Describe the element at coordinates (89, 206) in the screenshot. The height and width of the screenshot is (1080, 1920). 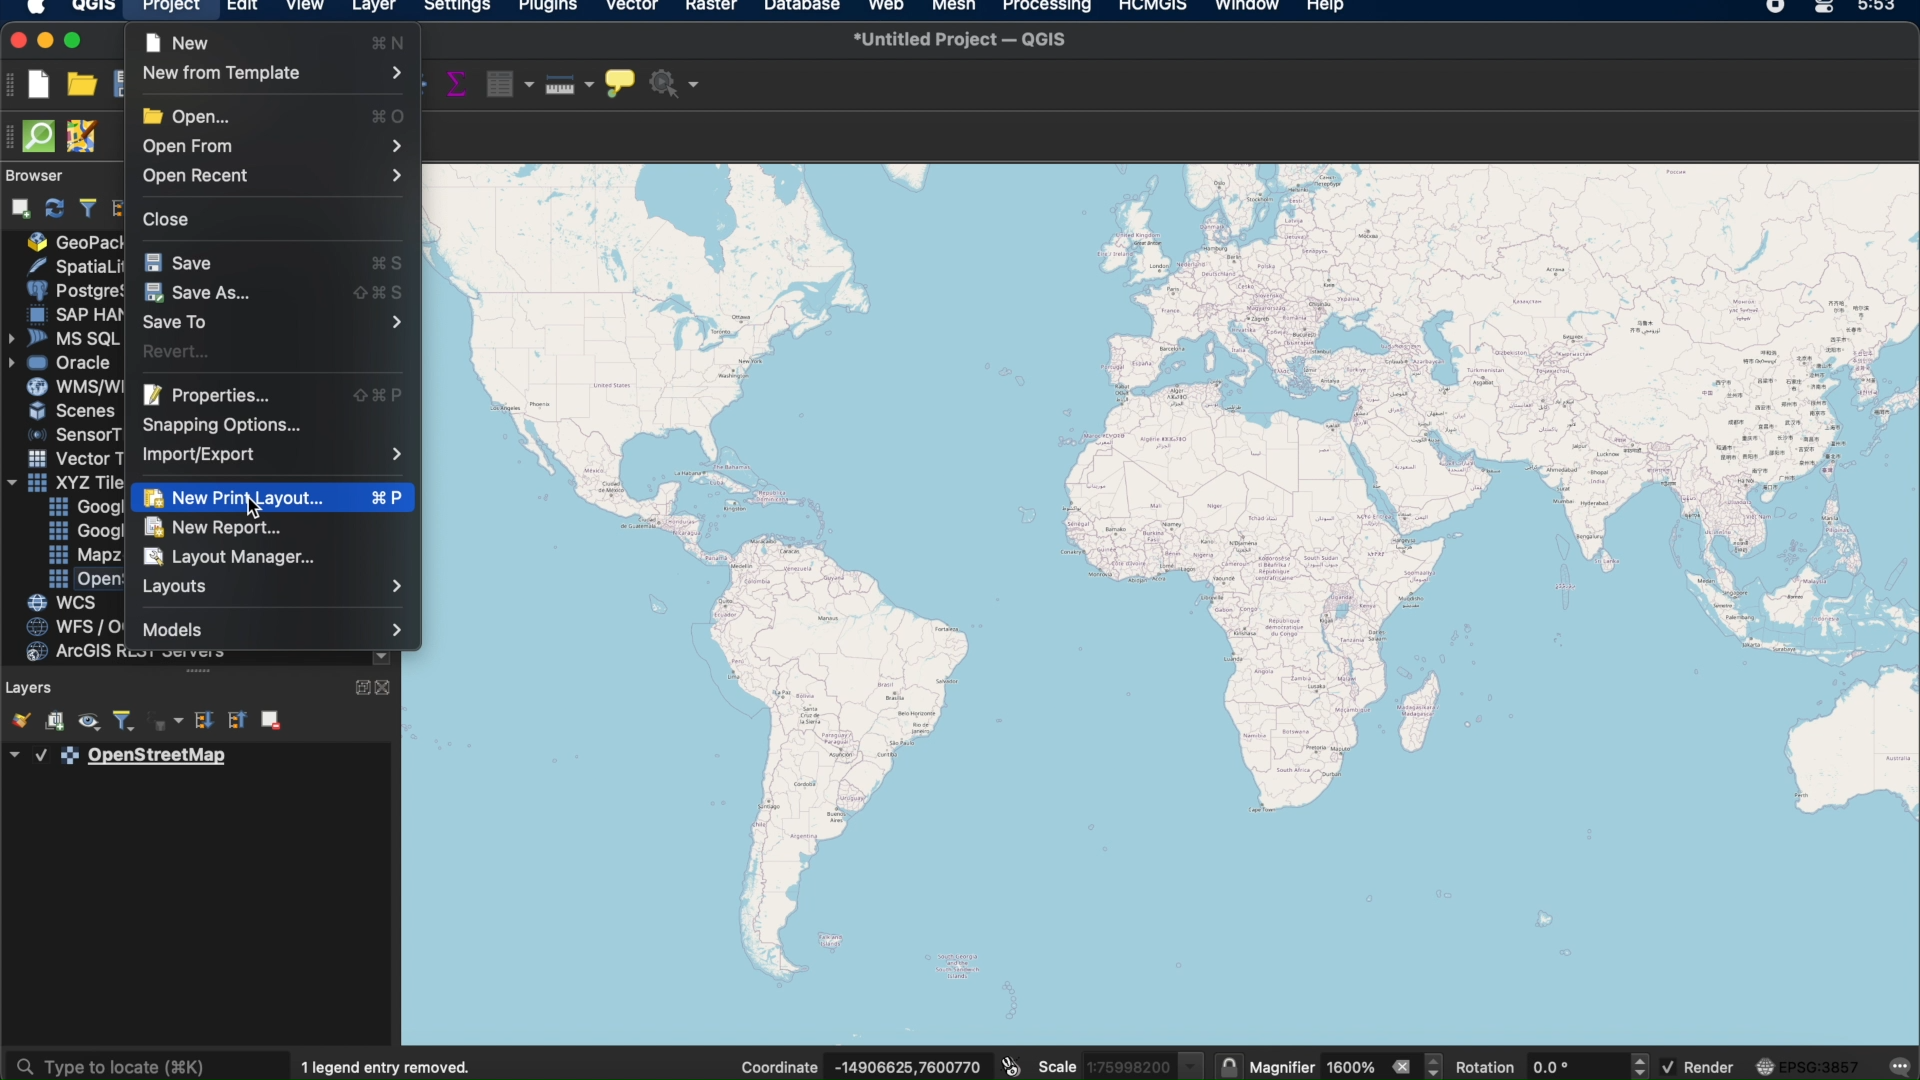
I see `filter browser` at that location.